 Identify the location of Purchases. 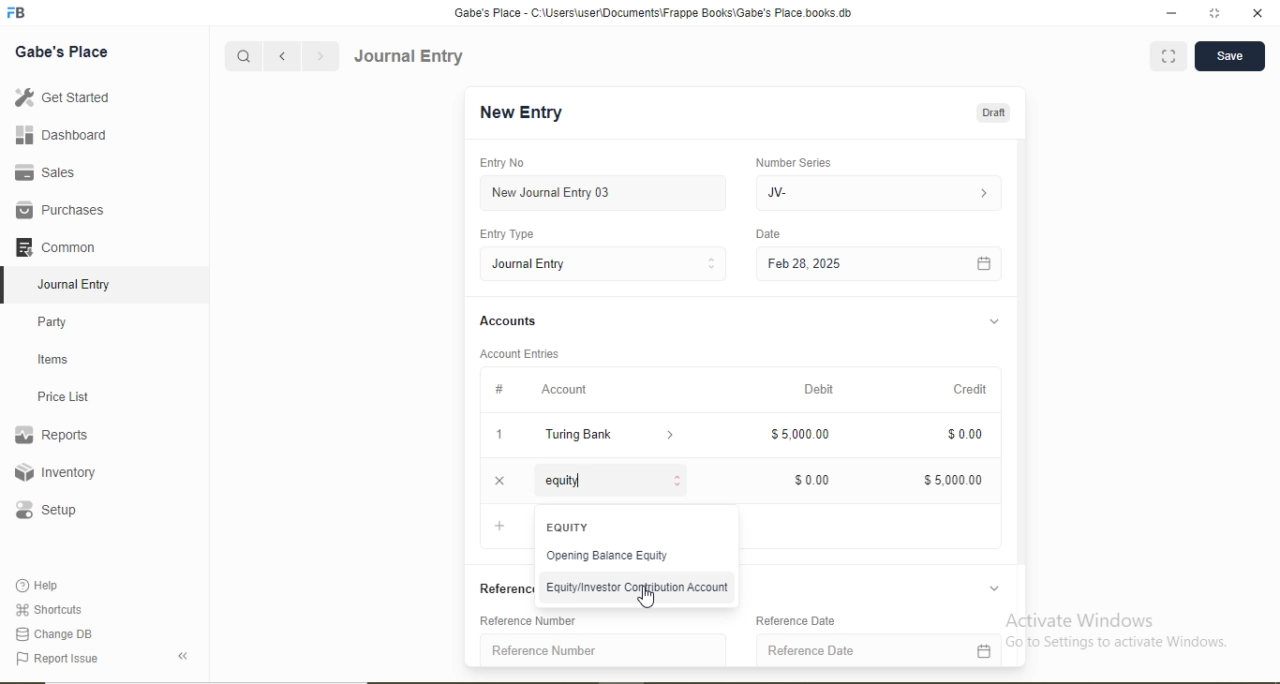
(59, 210).